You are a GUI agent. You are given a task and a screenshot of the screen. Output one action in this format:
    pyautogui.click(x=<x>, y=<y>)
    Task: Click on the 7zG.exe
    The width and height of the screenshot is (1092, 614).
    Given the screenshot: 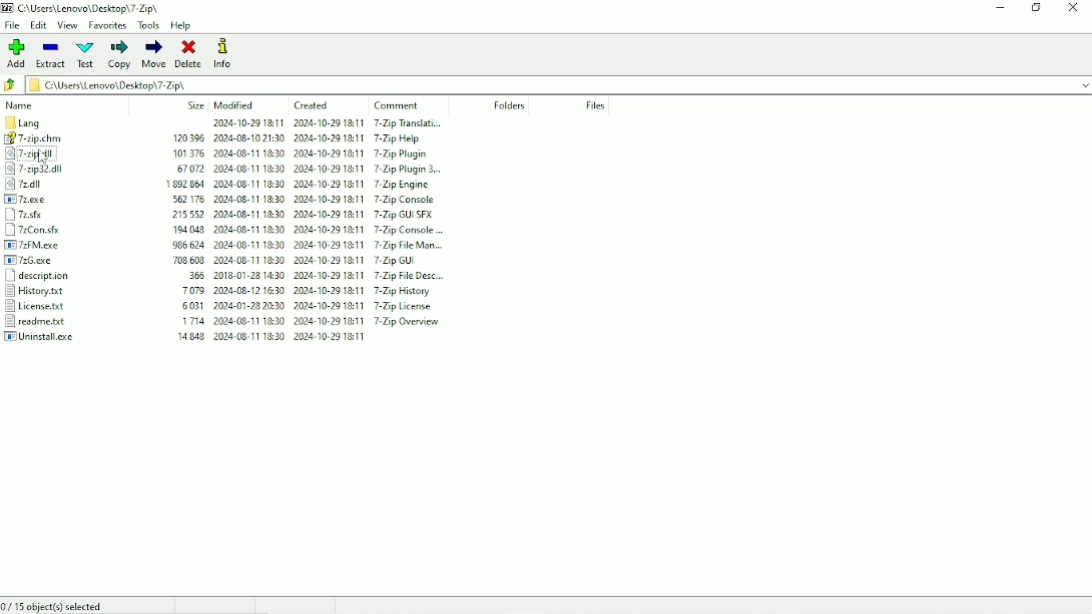 What is the action you would take?
    pyautogui.click(x=211, y=261)
    